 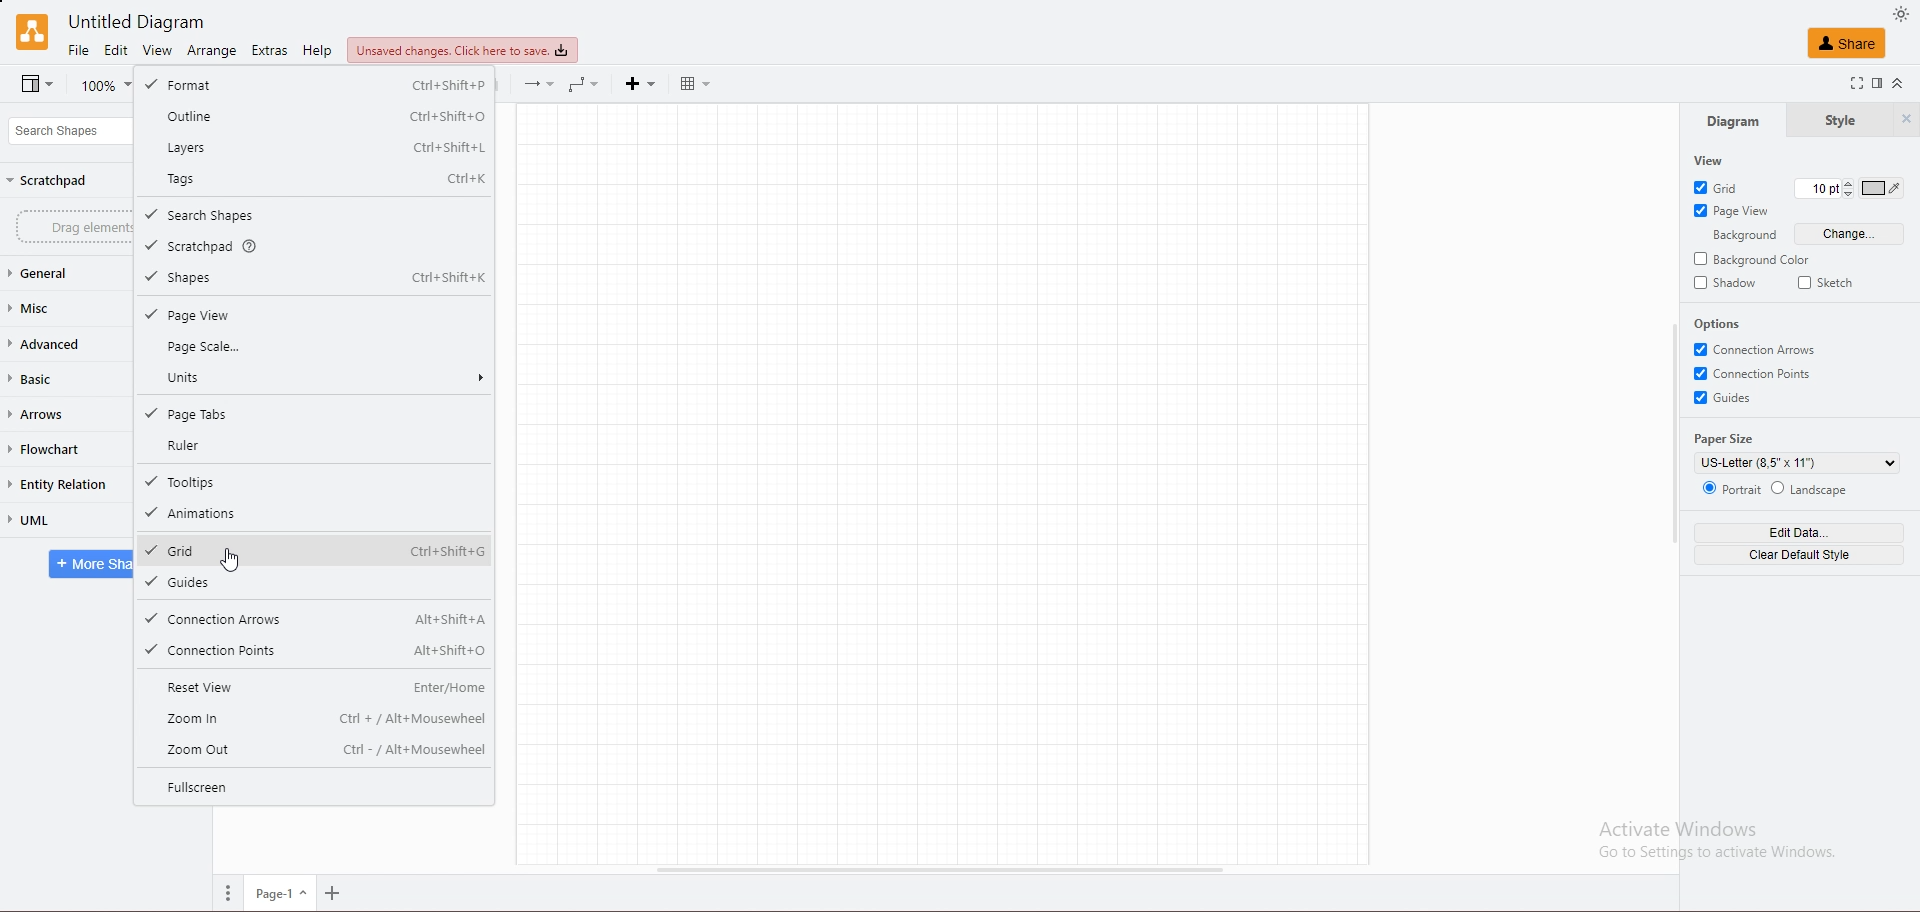 I want to click on current grid pt 10 pt, so click(x=1815, y=187).